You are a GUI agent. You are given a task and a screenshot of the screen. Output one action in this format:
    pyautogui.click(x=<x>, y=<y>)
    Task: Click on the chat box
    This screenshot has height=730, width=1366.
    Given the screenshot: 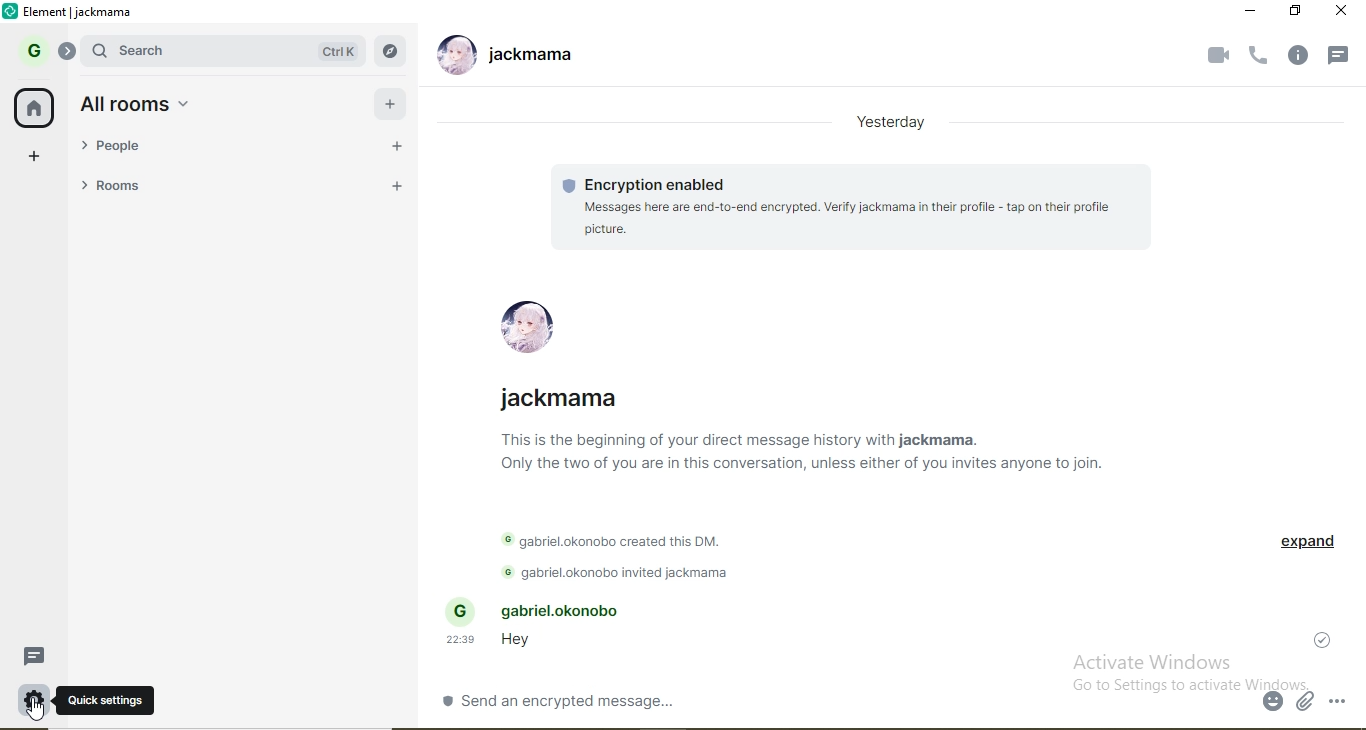 What is the action you would take?
    pyautogui.click(x=847, y=700)
    